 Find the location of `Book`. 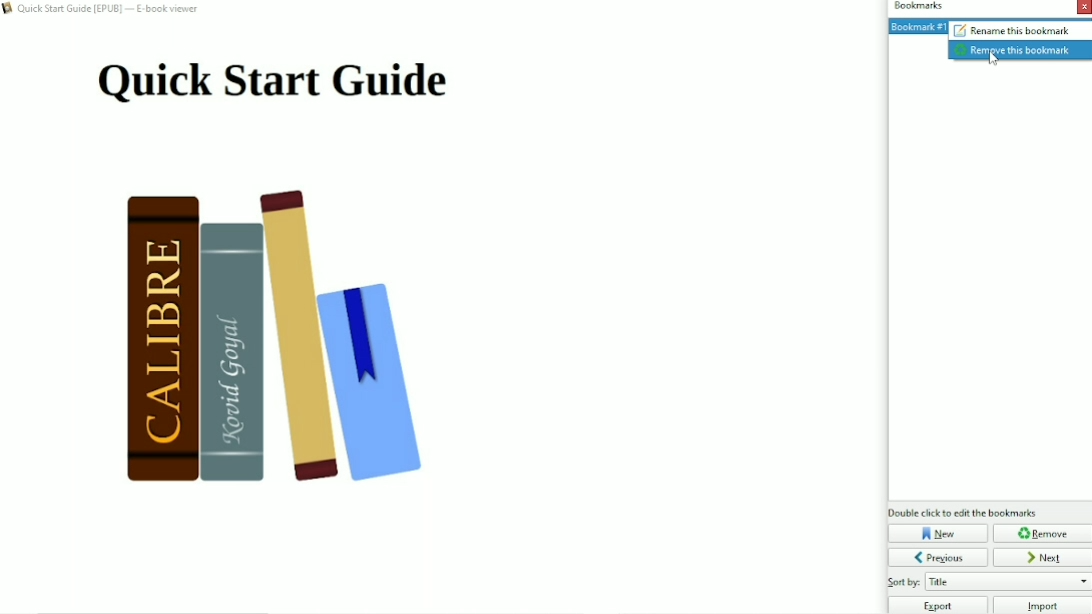

Book is located at coordinates (290, 343).